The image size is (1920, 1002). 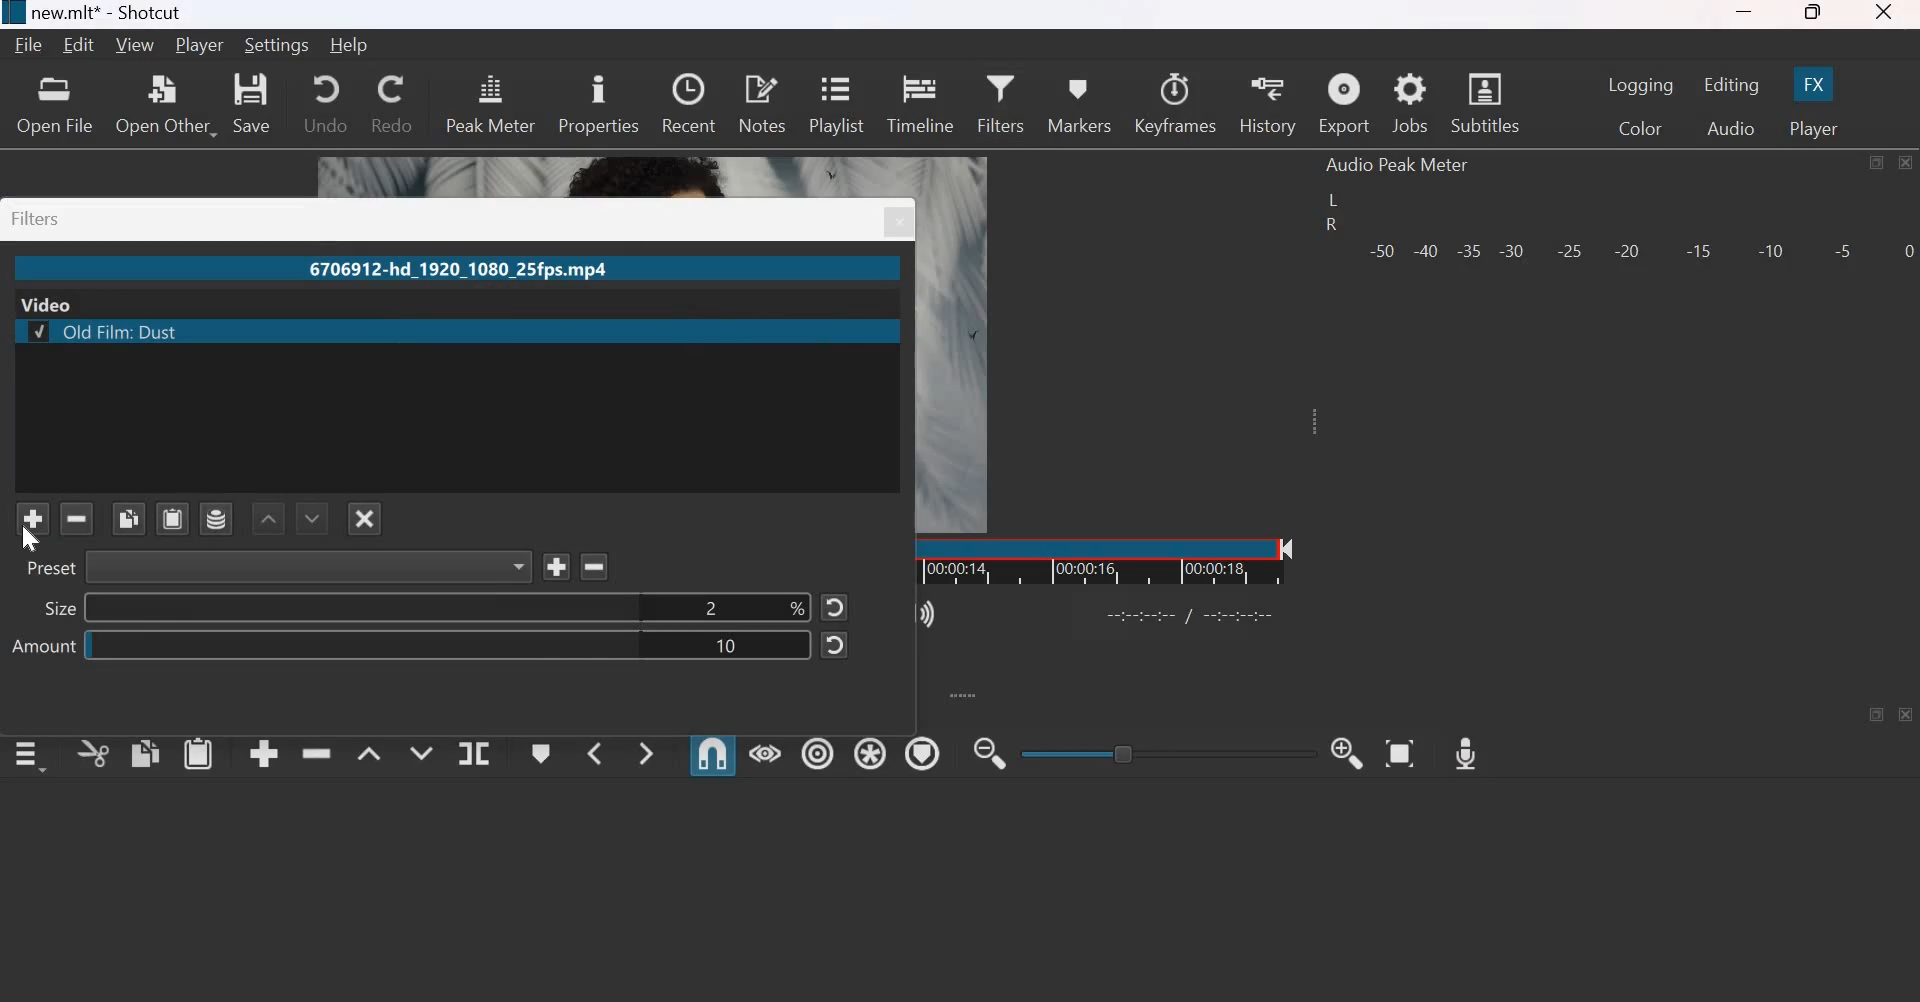 What do you see at coordinates (591, 752) in the screenshot?
I see `Previous Marker` at bounding box center [591, 752].